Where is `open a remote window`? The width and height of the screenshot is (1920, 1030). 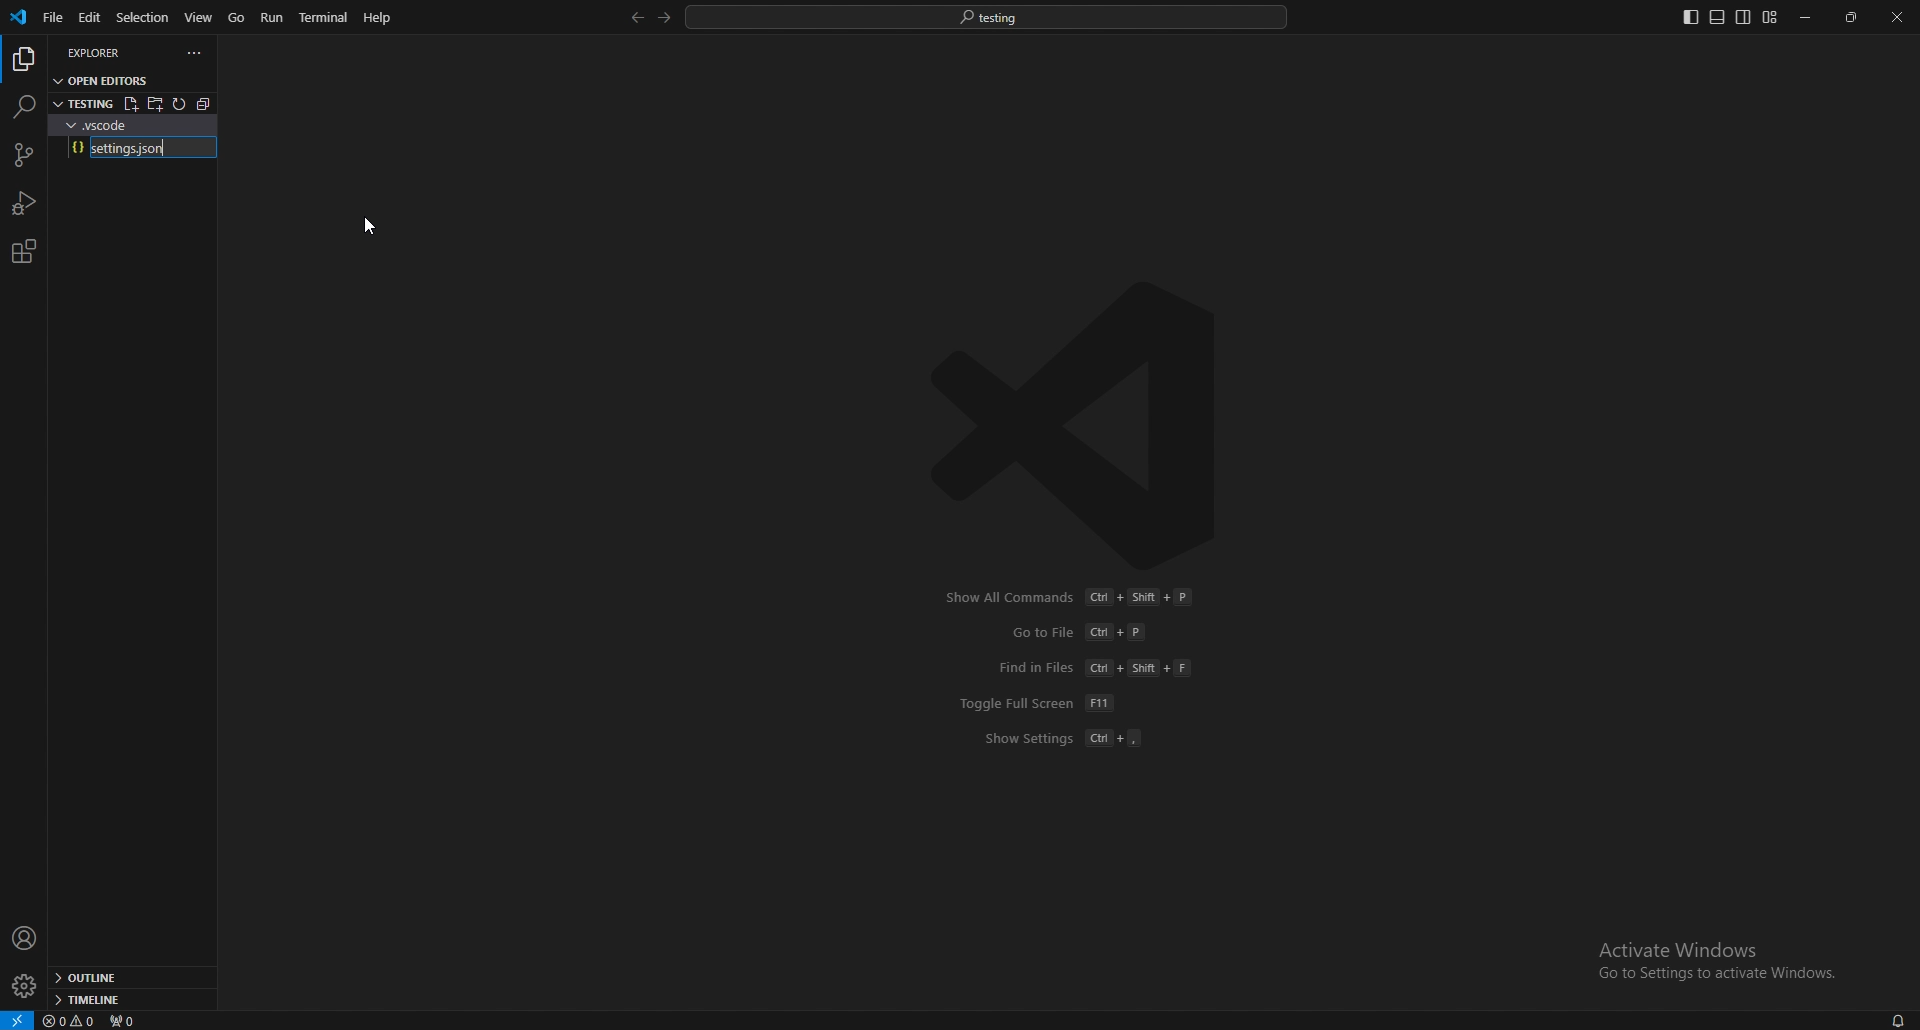 open a remote window is located at coordinates (16, 1019).